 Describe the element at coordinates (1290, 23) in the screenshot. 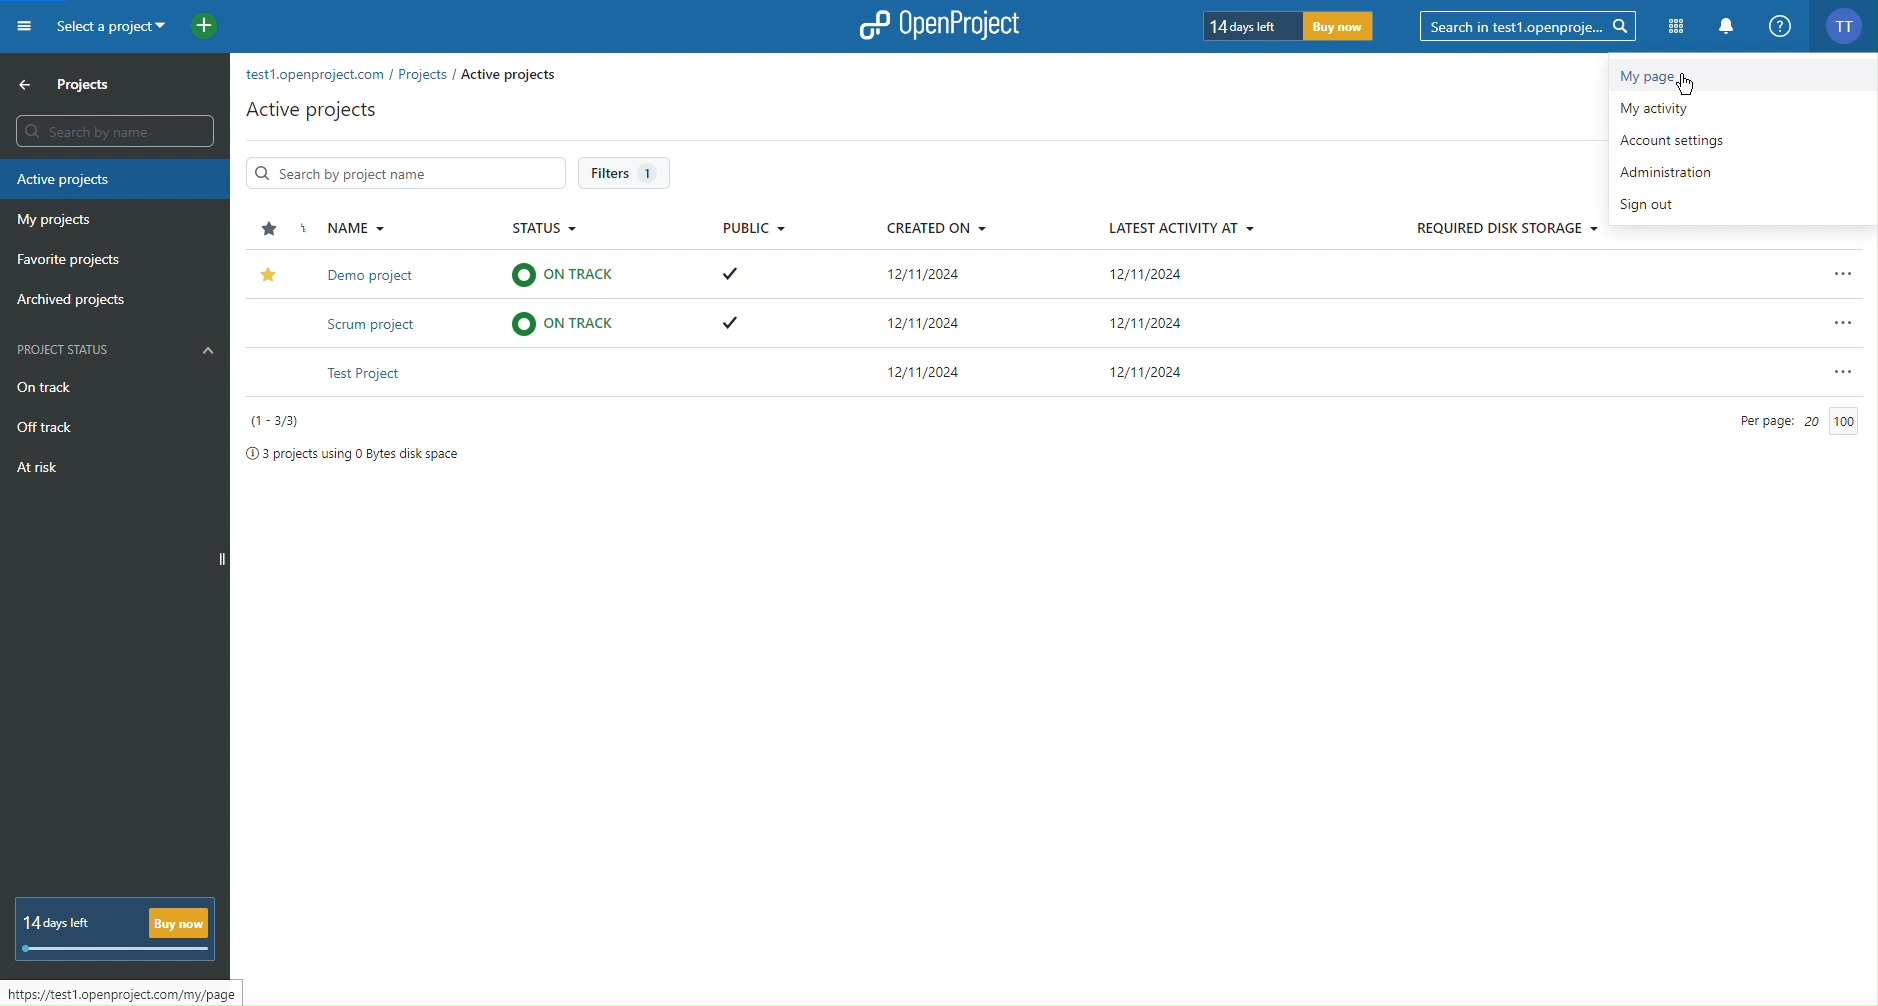

I see `Trial Timer` at that location.